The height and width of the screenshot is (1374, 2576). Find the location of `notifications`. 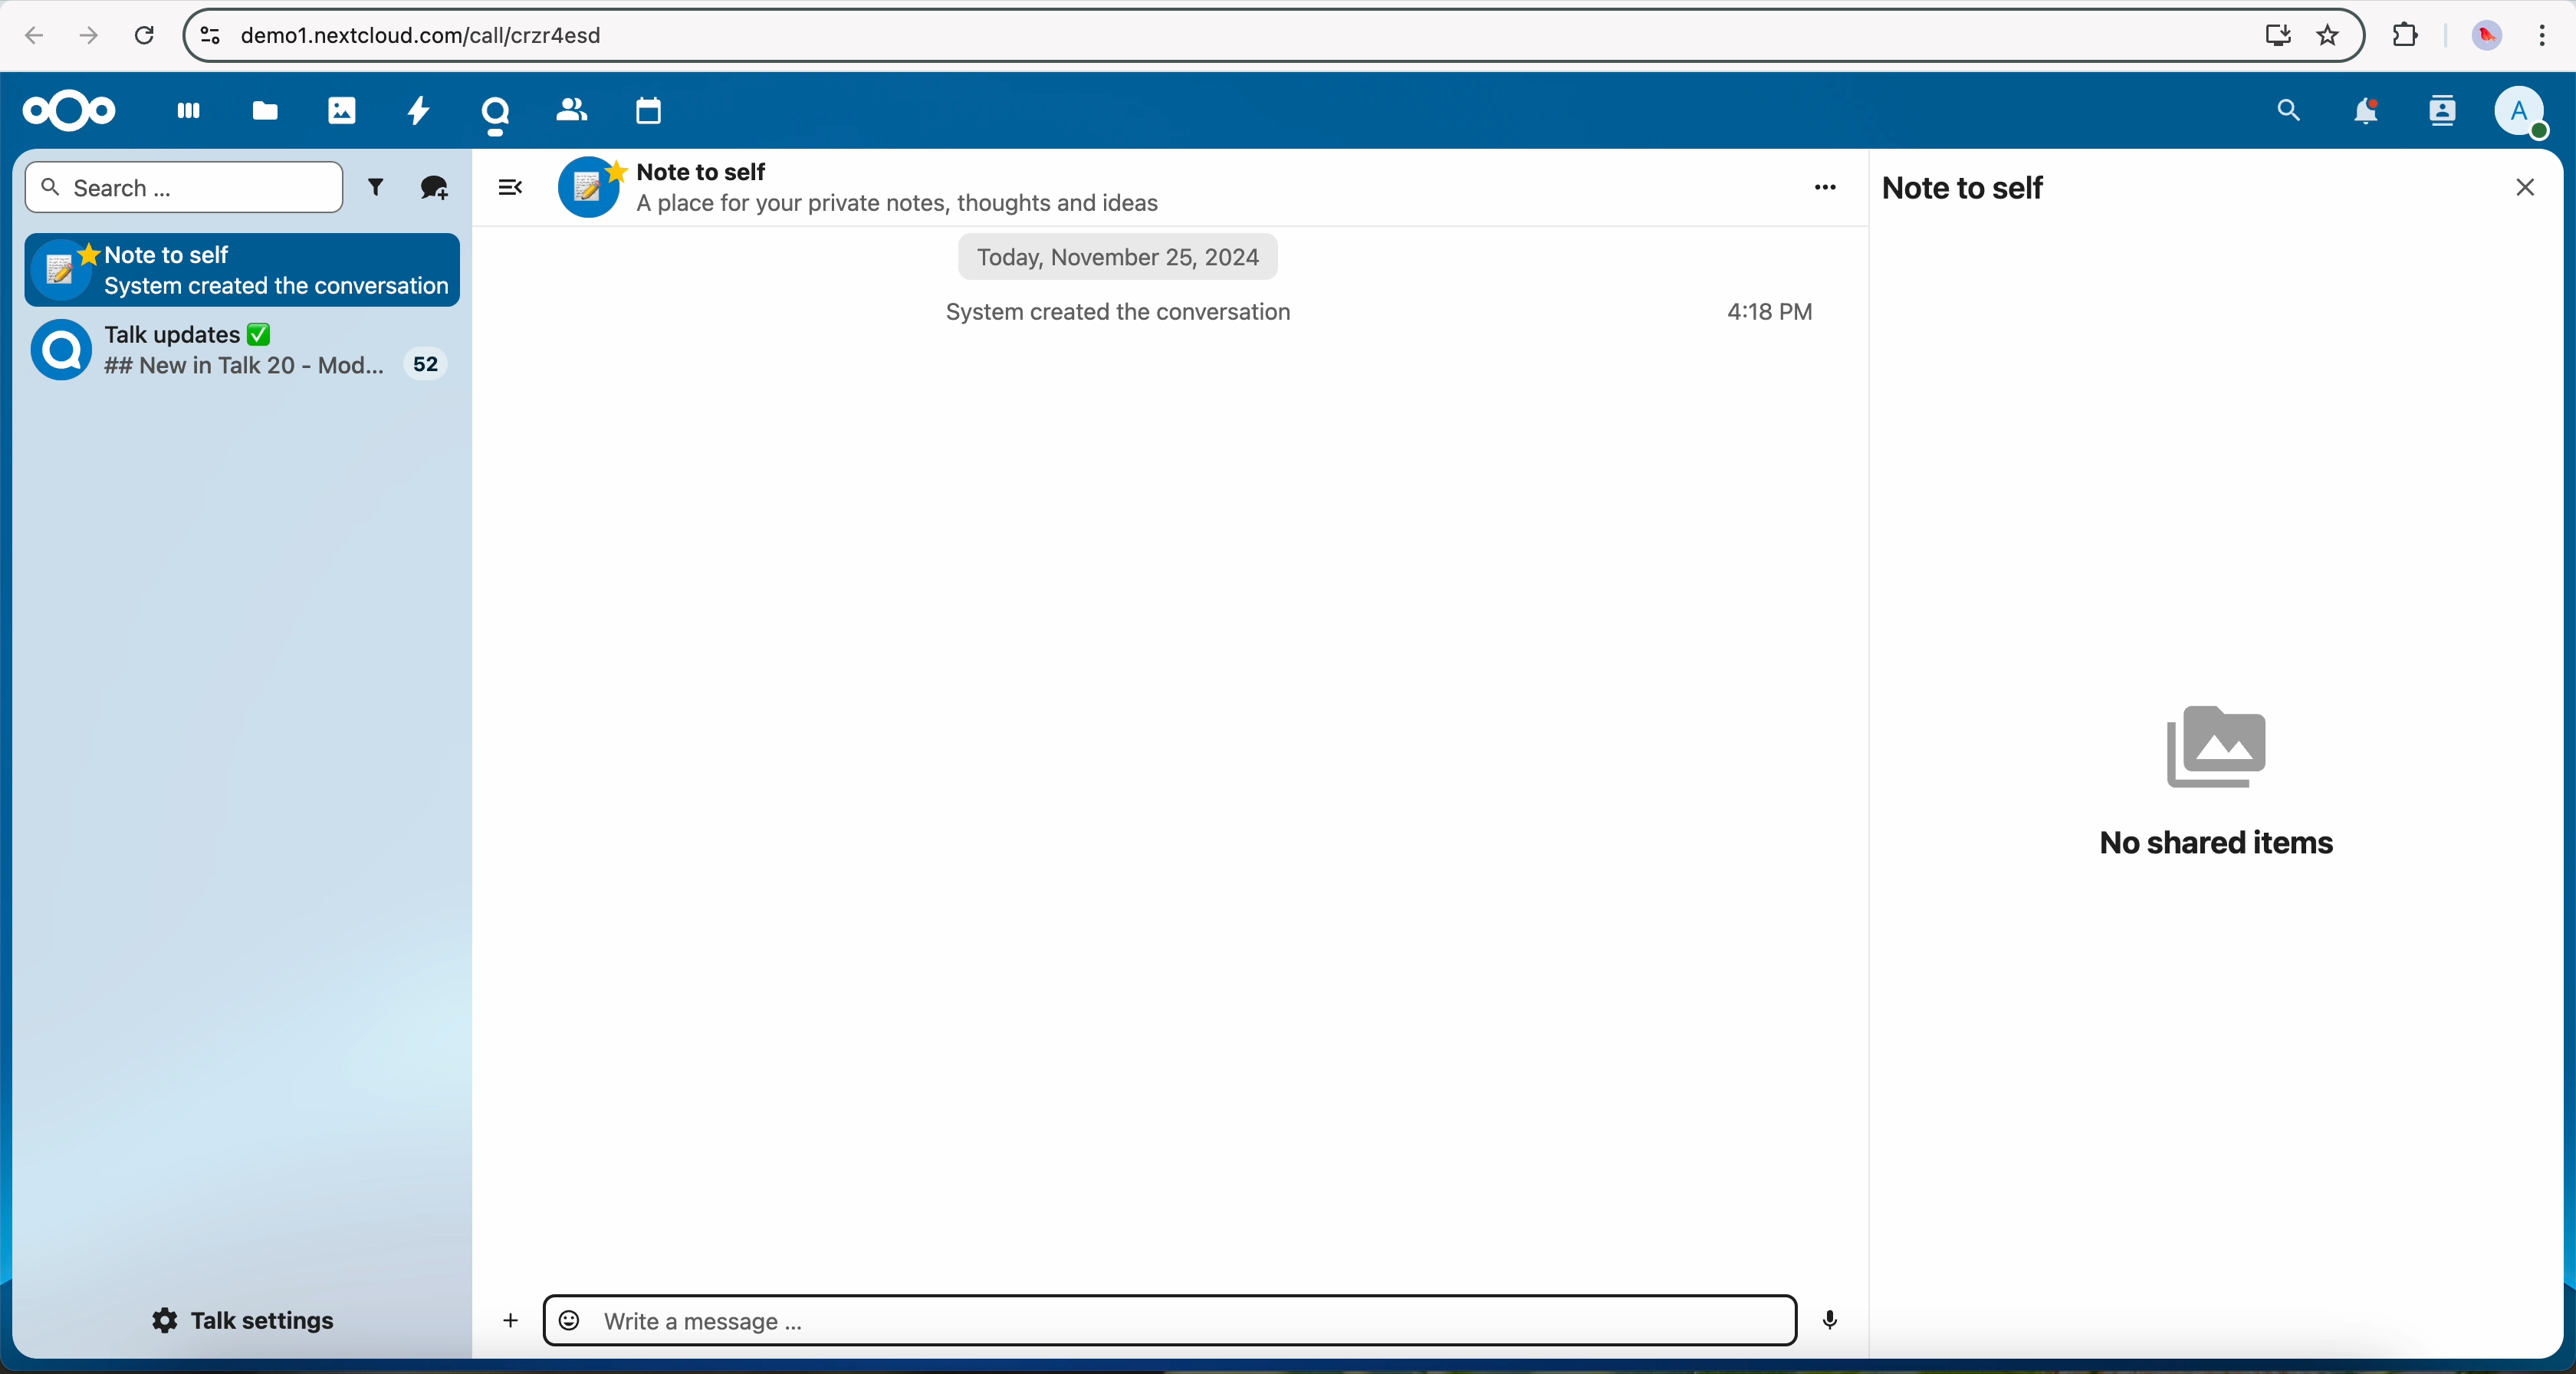

notifications is located at coordinates (2371, 115).